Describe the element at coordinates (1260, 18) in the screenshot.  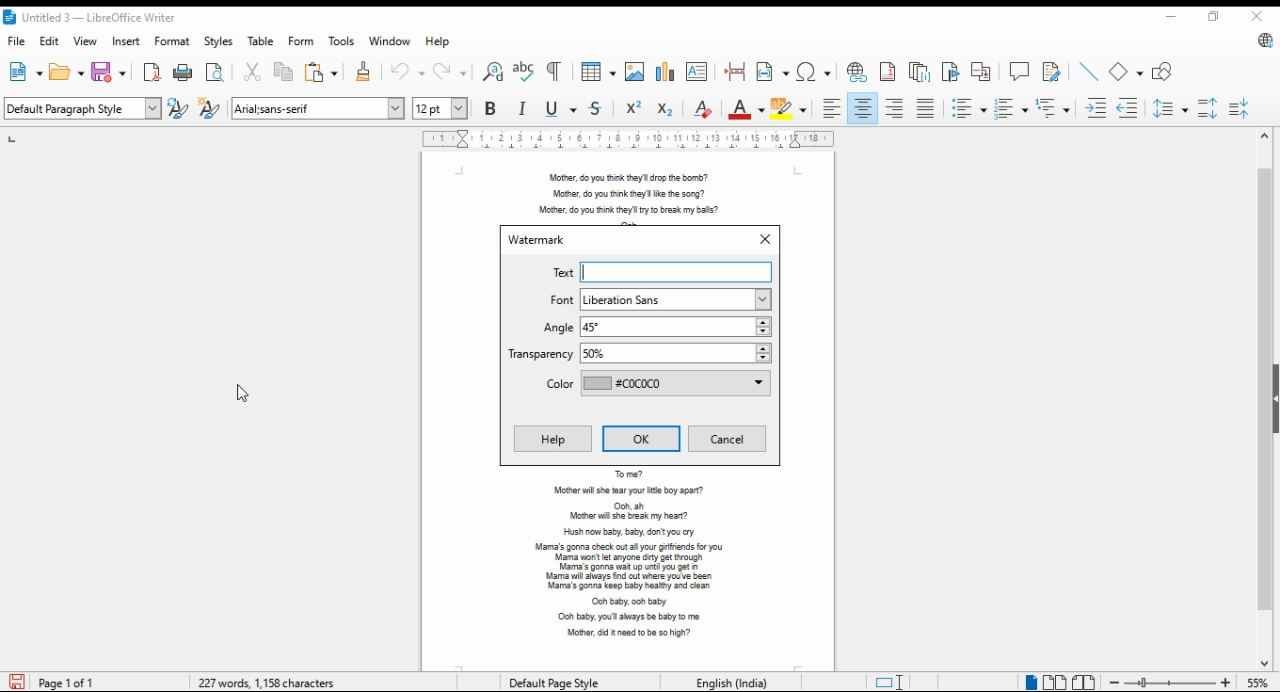
I see `close window` at that location.